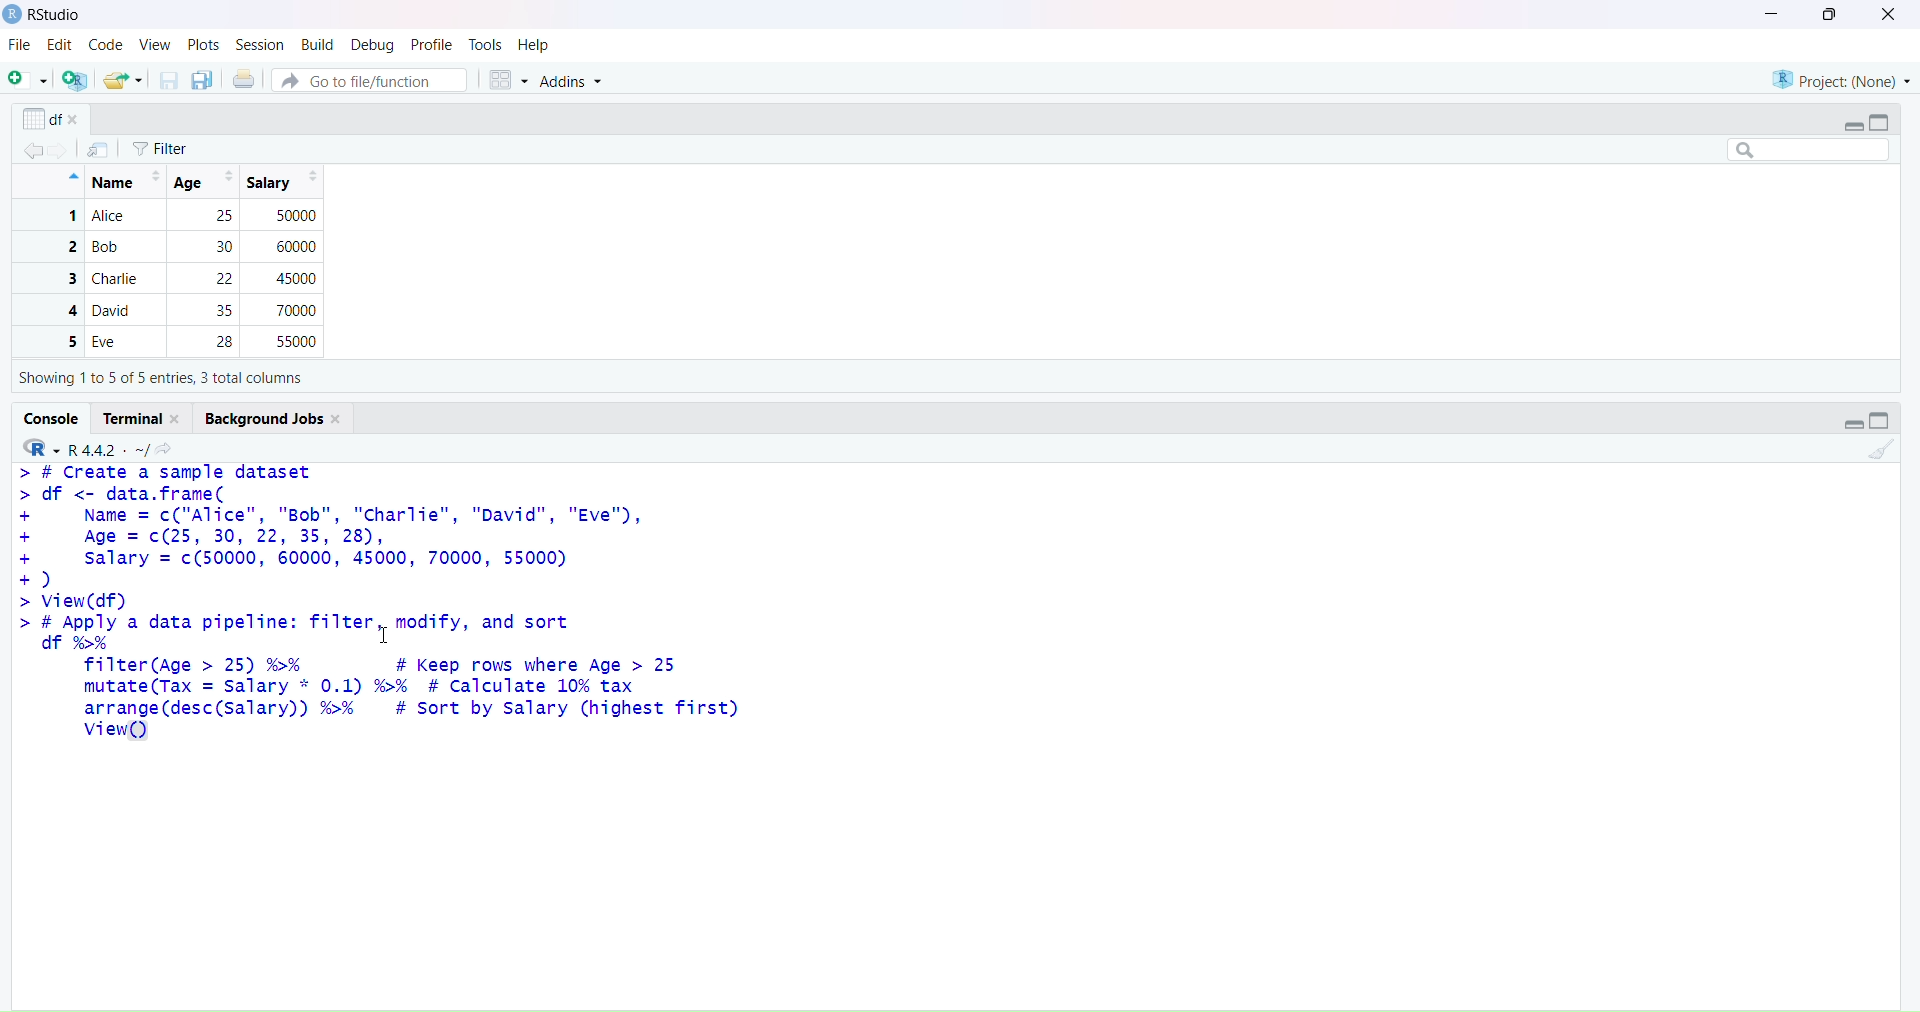  What do you see at coordinates (164, 147) in the screenshot?
I see `filter` at bounding box center [164, 147].